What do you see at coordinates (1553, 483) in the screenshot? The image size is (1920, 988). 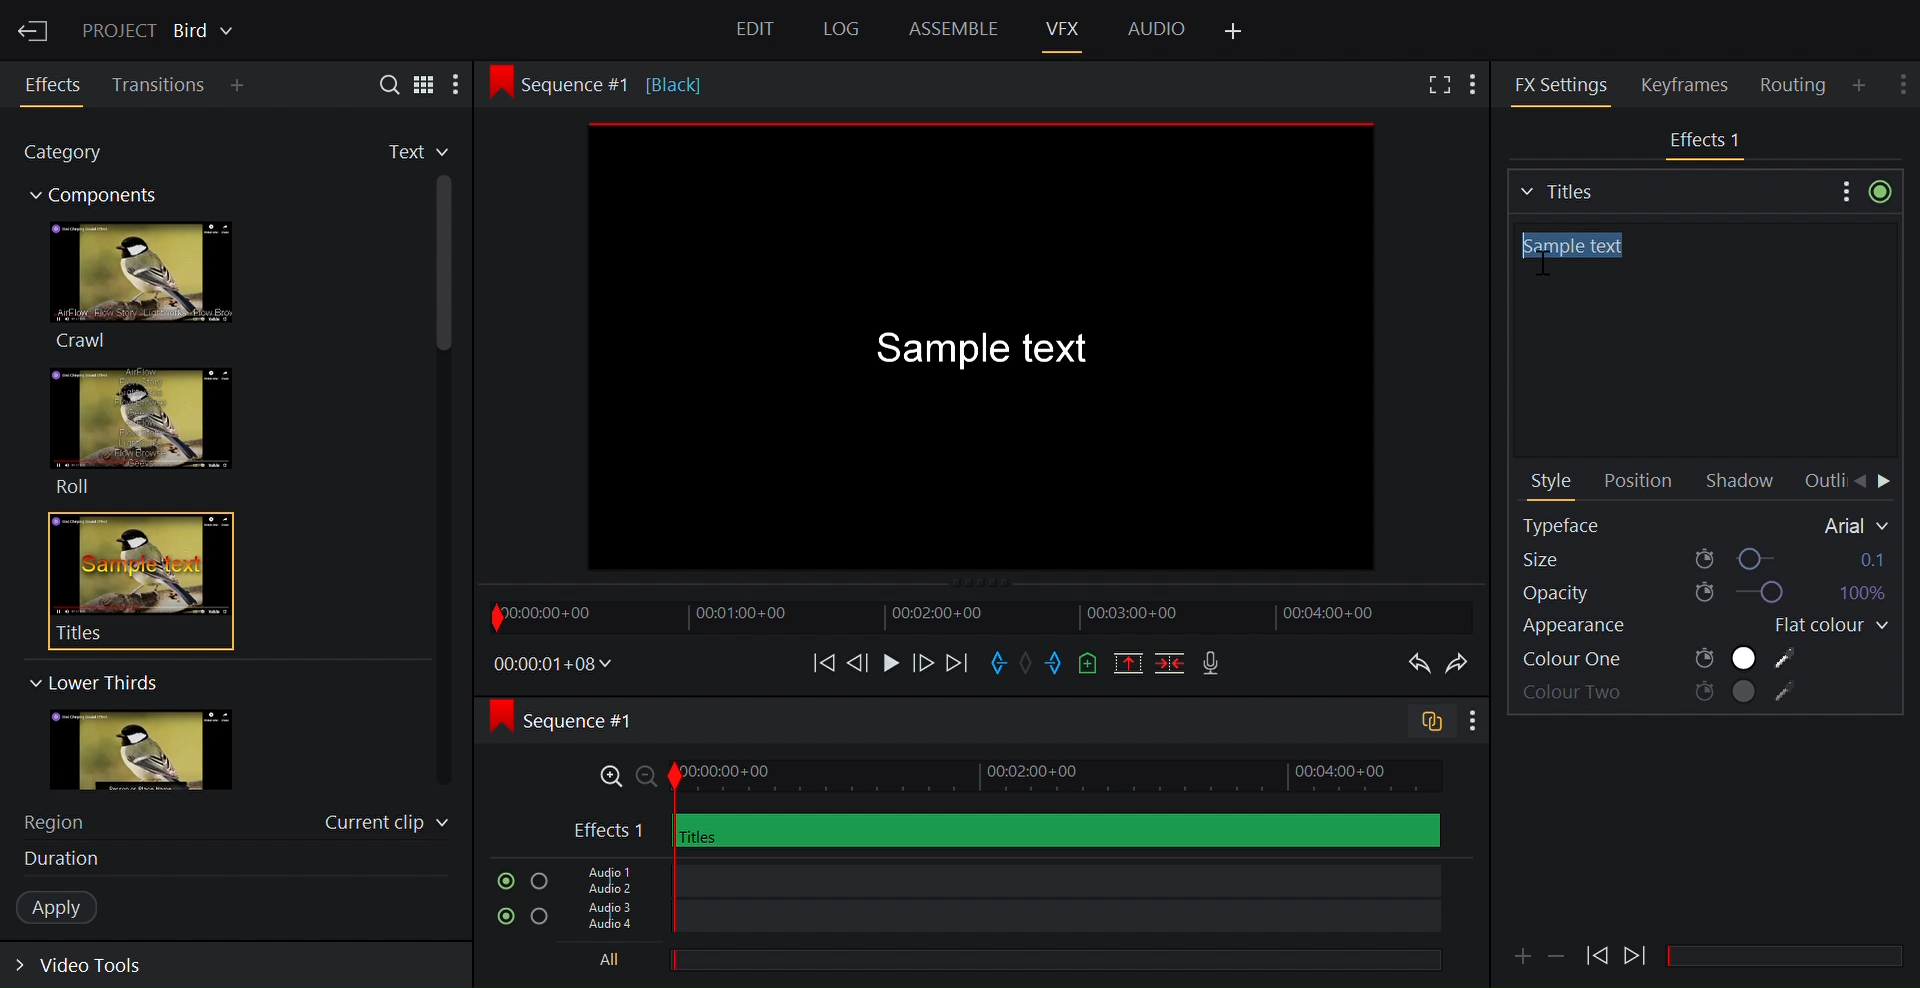 I see `Style` at bounding box center [1553, 483].